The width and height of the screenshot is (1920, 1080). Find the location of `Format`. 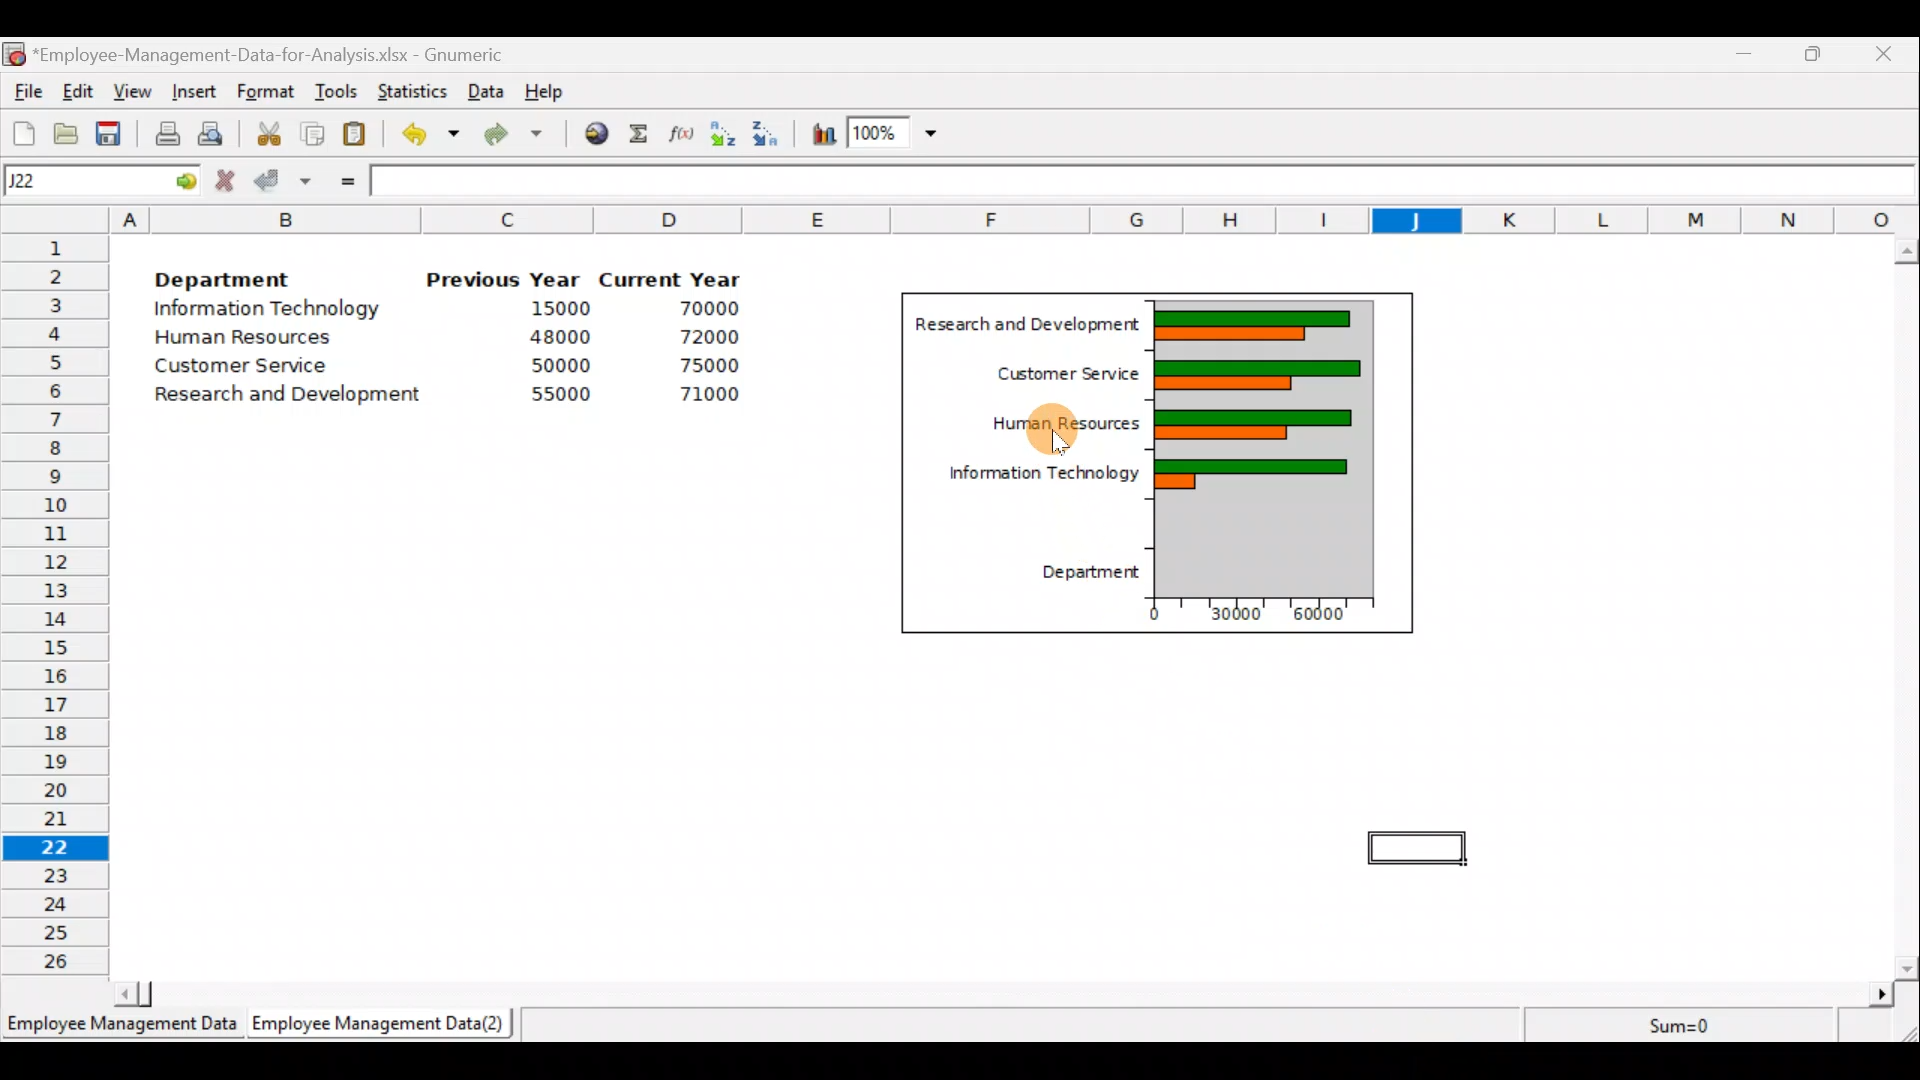

Format is located at coordinates (268, 89).